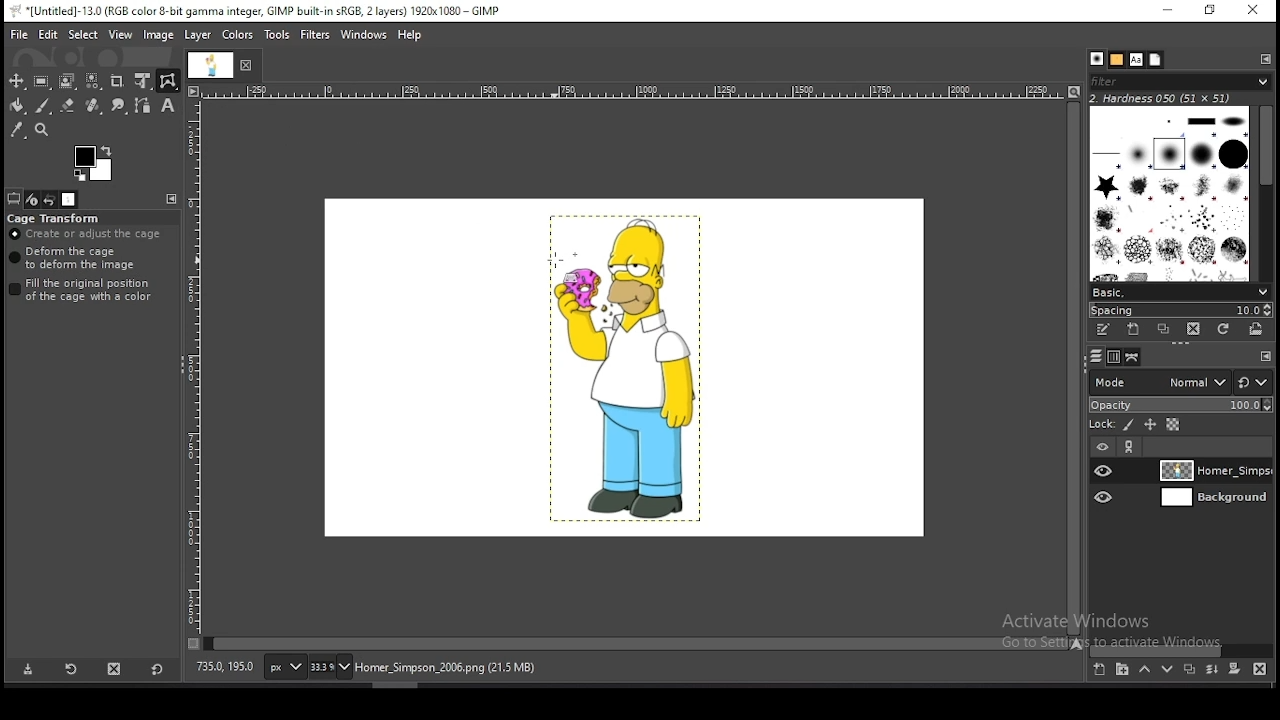  What do you see at coordinates (1267, 60) in the screenshot?
I see `configure this tab` at bounding box center [1267, 60].